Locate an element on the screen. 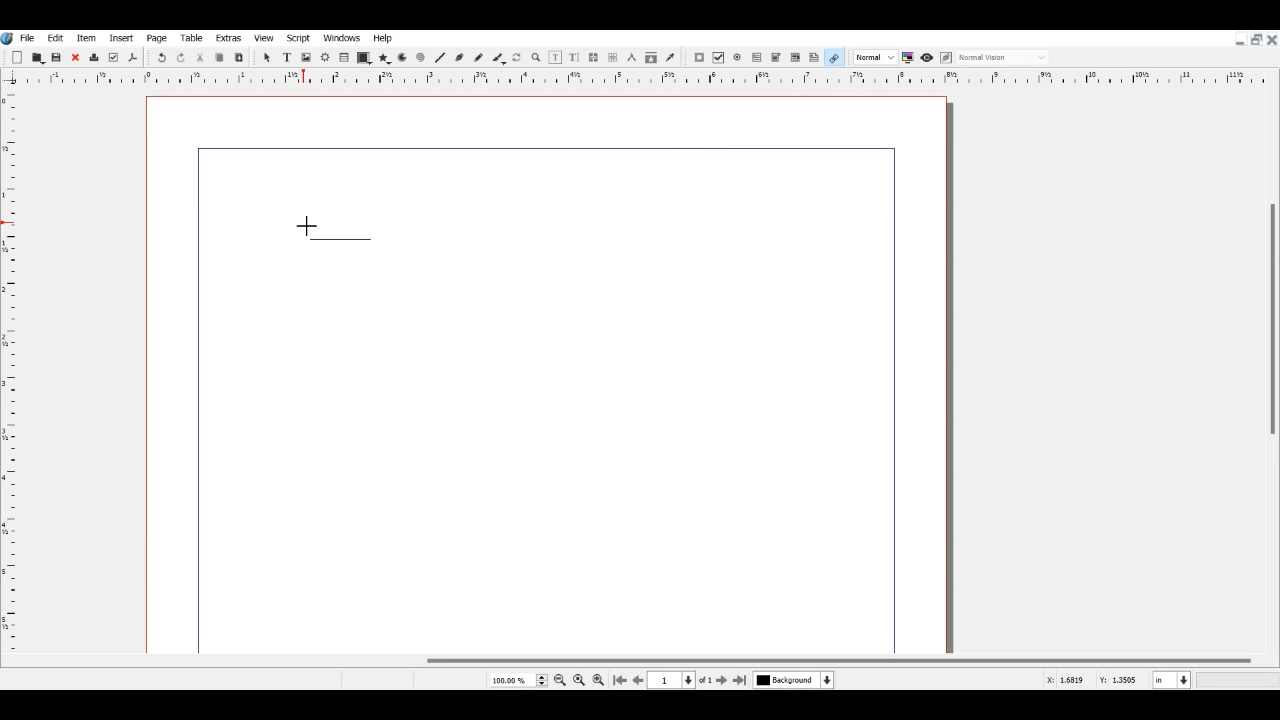 The image size is (1280, 720). Select the visual appearance on display is located at coordinates (1004, 56).